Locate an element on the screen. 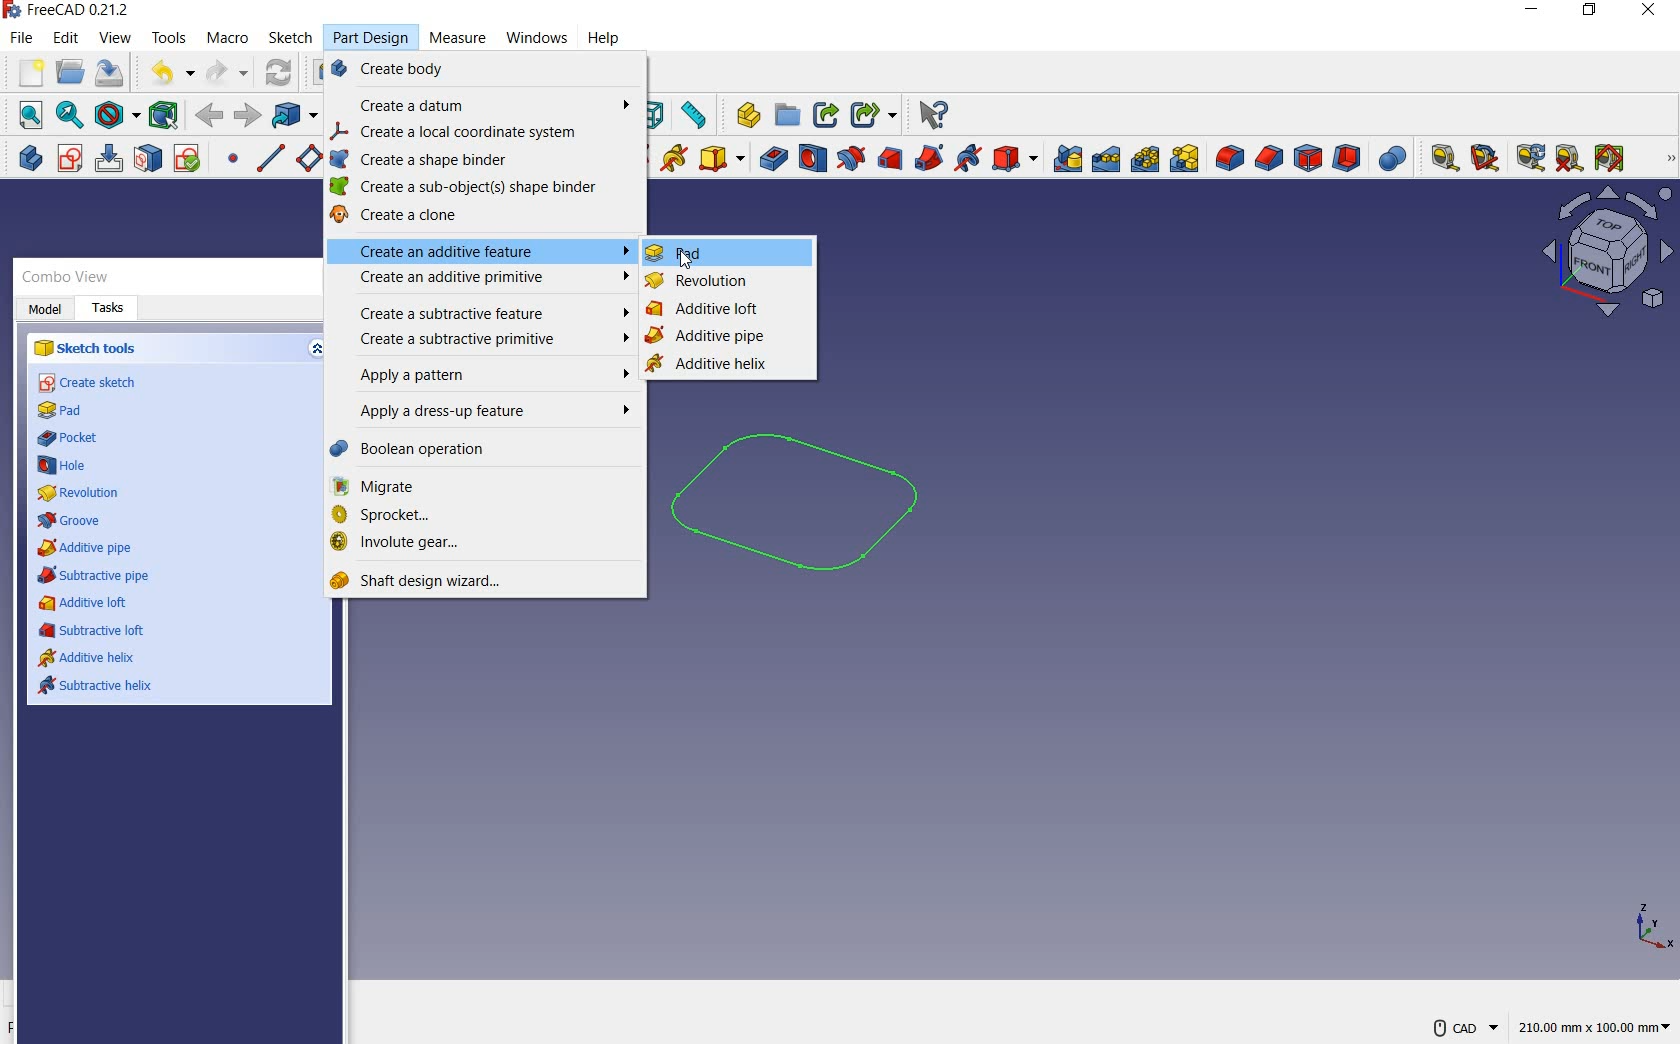  map sketch to face is located at coordinates (148, 160).